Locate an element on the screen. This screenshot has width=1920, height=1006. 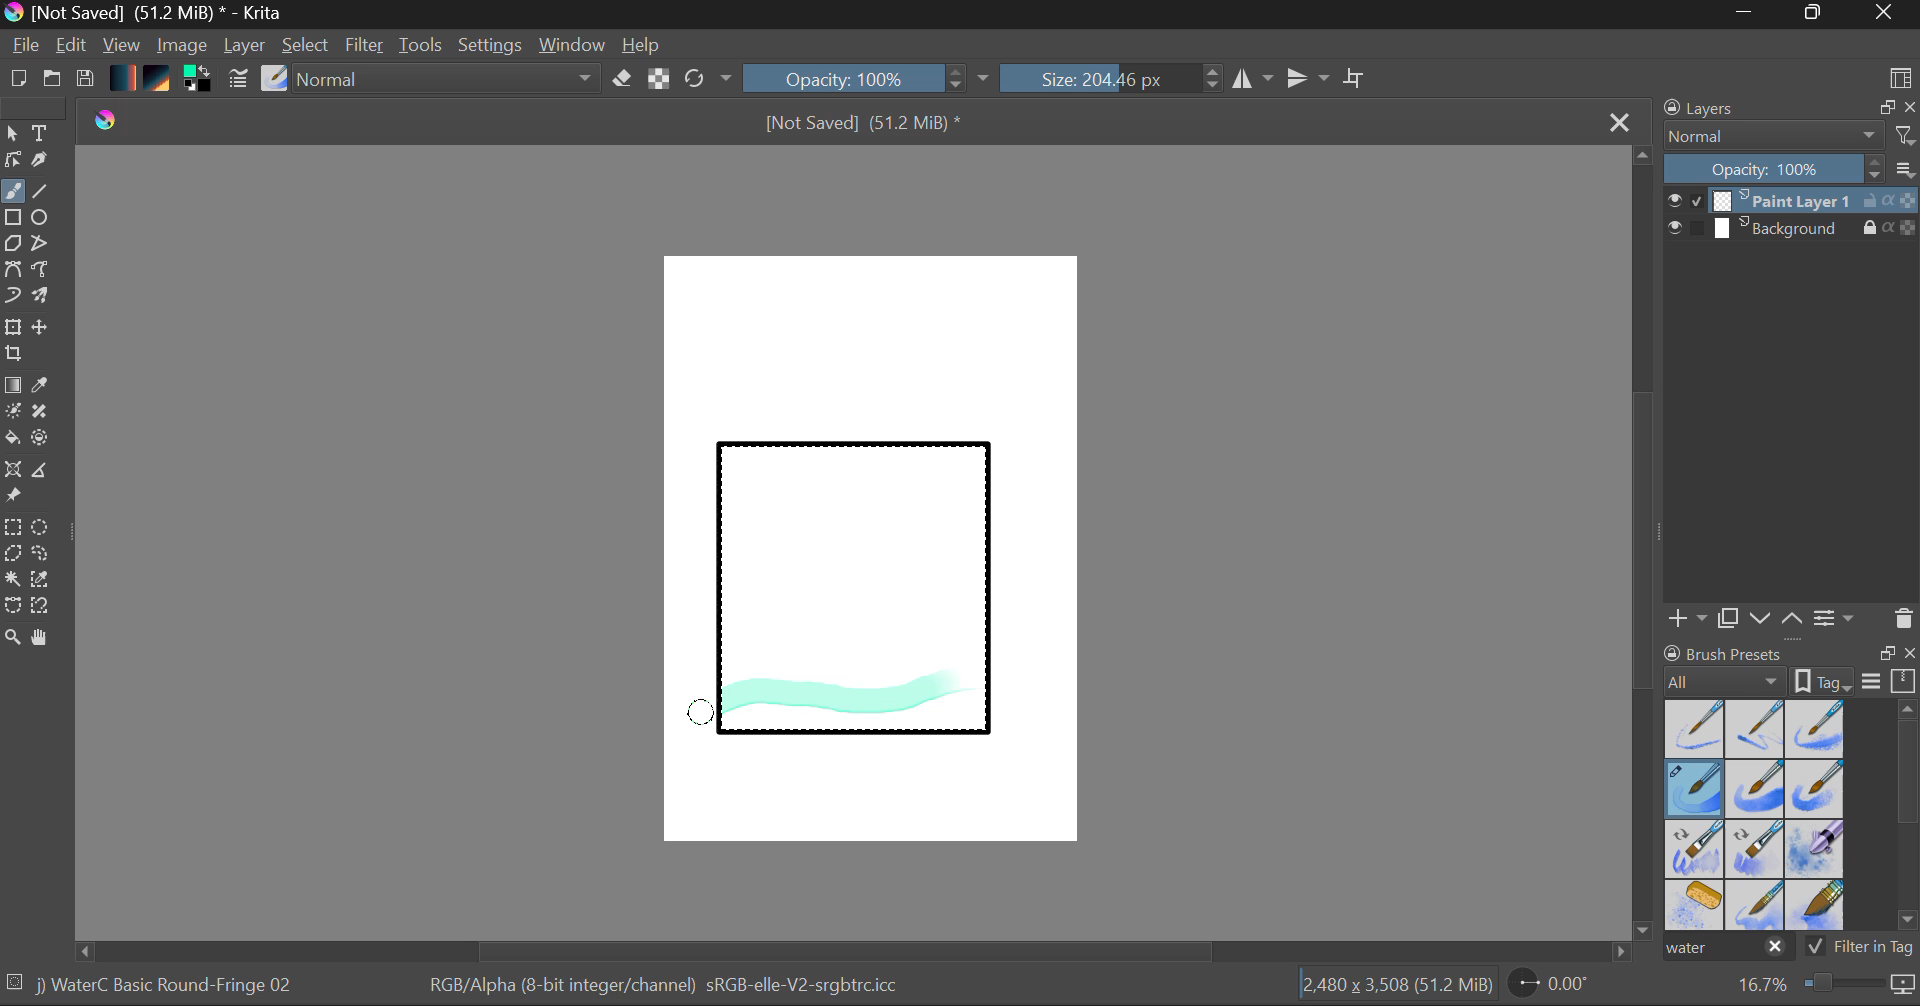
Lock Alpha is located at coordinates (656, 80).